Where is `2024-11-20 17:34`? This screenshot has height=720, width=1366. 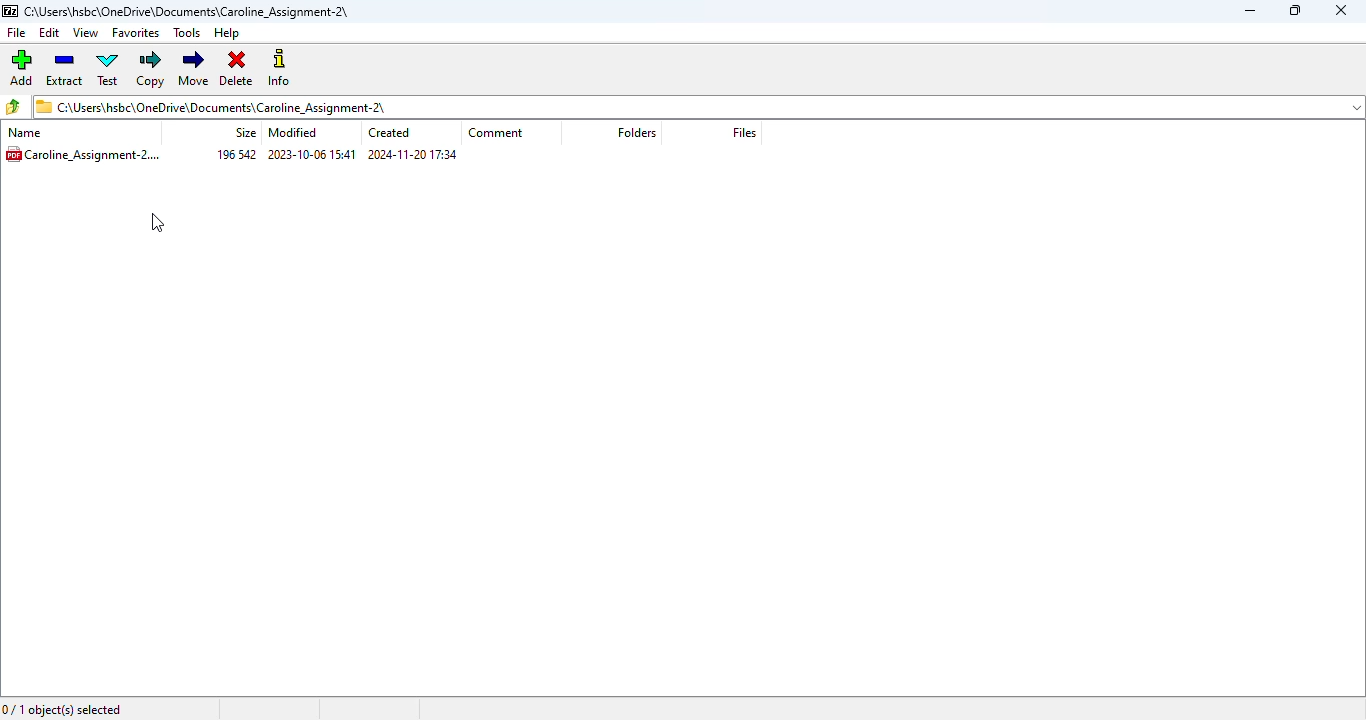
2024-11-20 17:34 is located at coordinates (413, 155).